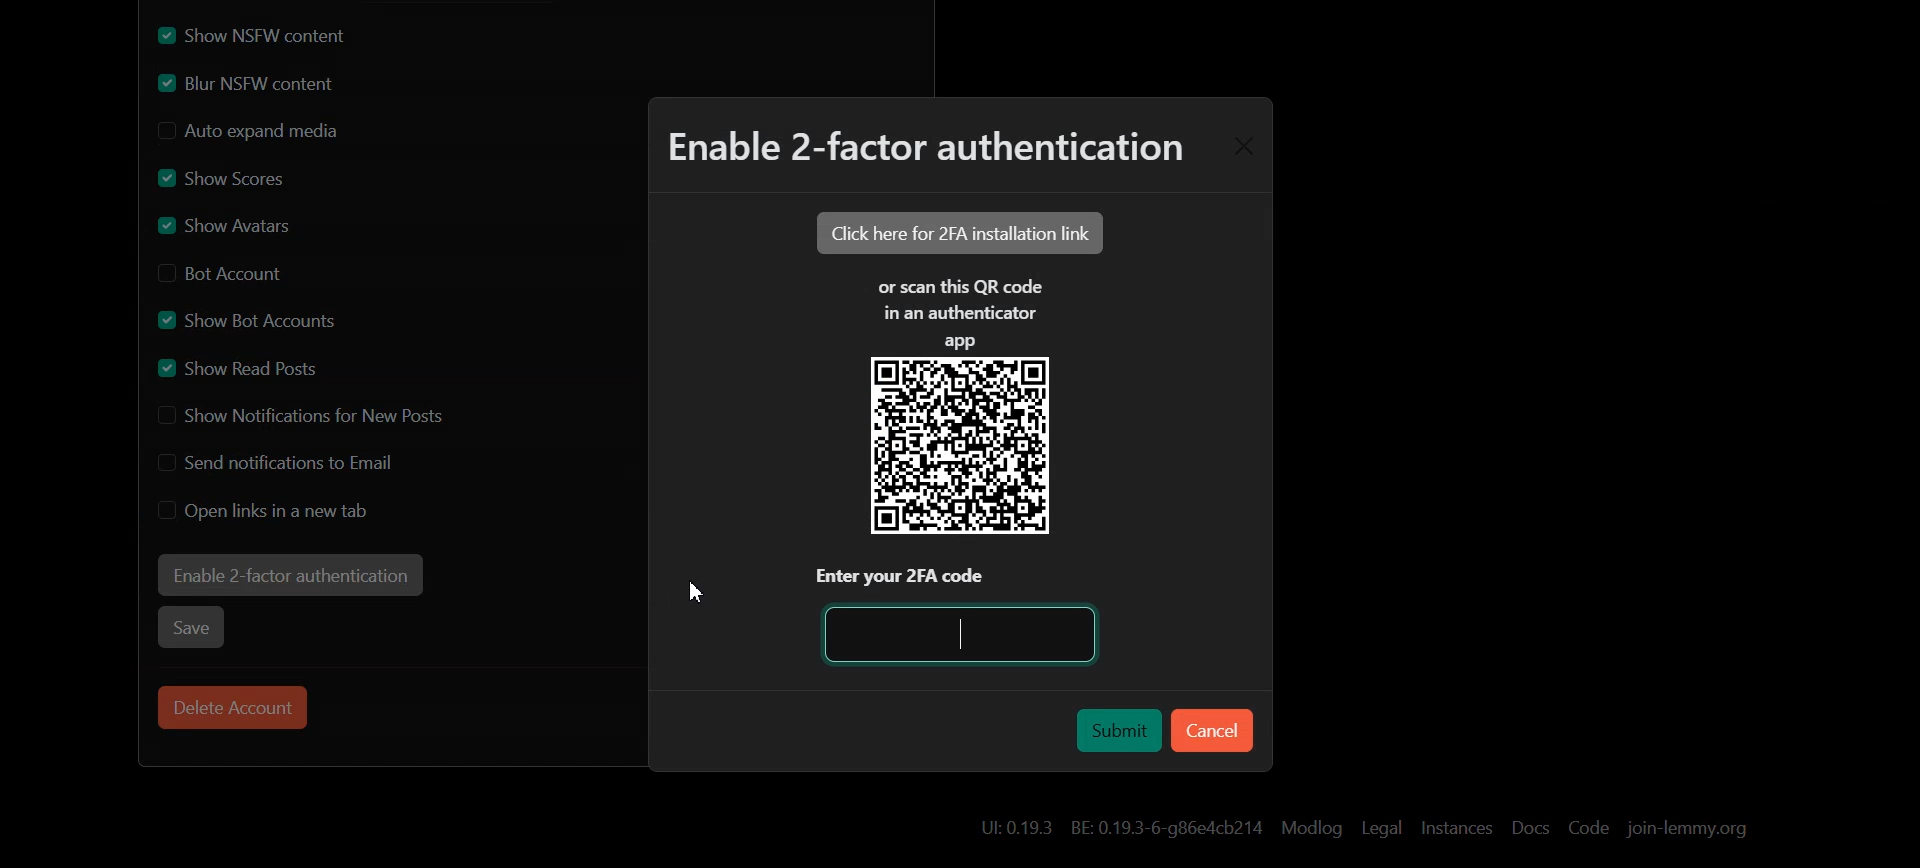  Describe the element at coordinates (960, 311) in the screenshot. I see `Text` at that location.